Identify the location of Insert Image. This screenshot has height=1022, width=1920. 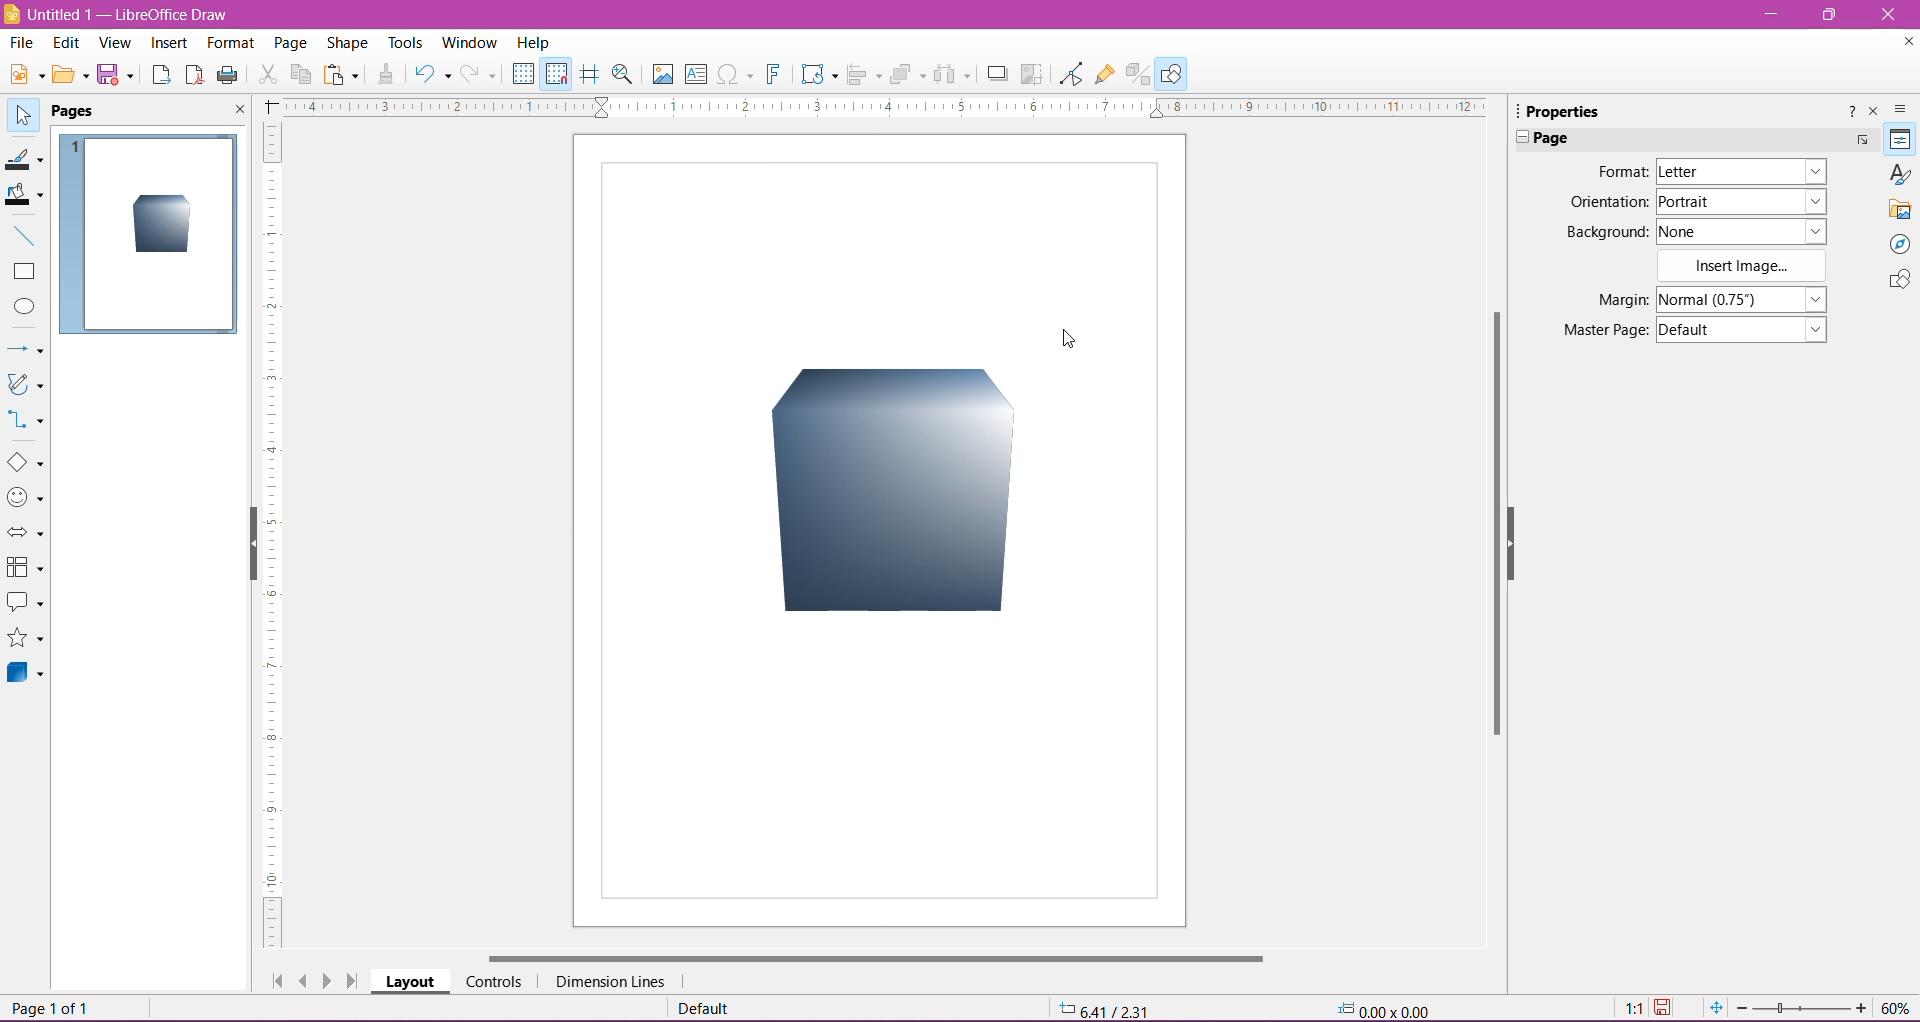
(1745, 266).